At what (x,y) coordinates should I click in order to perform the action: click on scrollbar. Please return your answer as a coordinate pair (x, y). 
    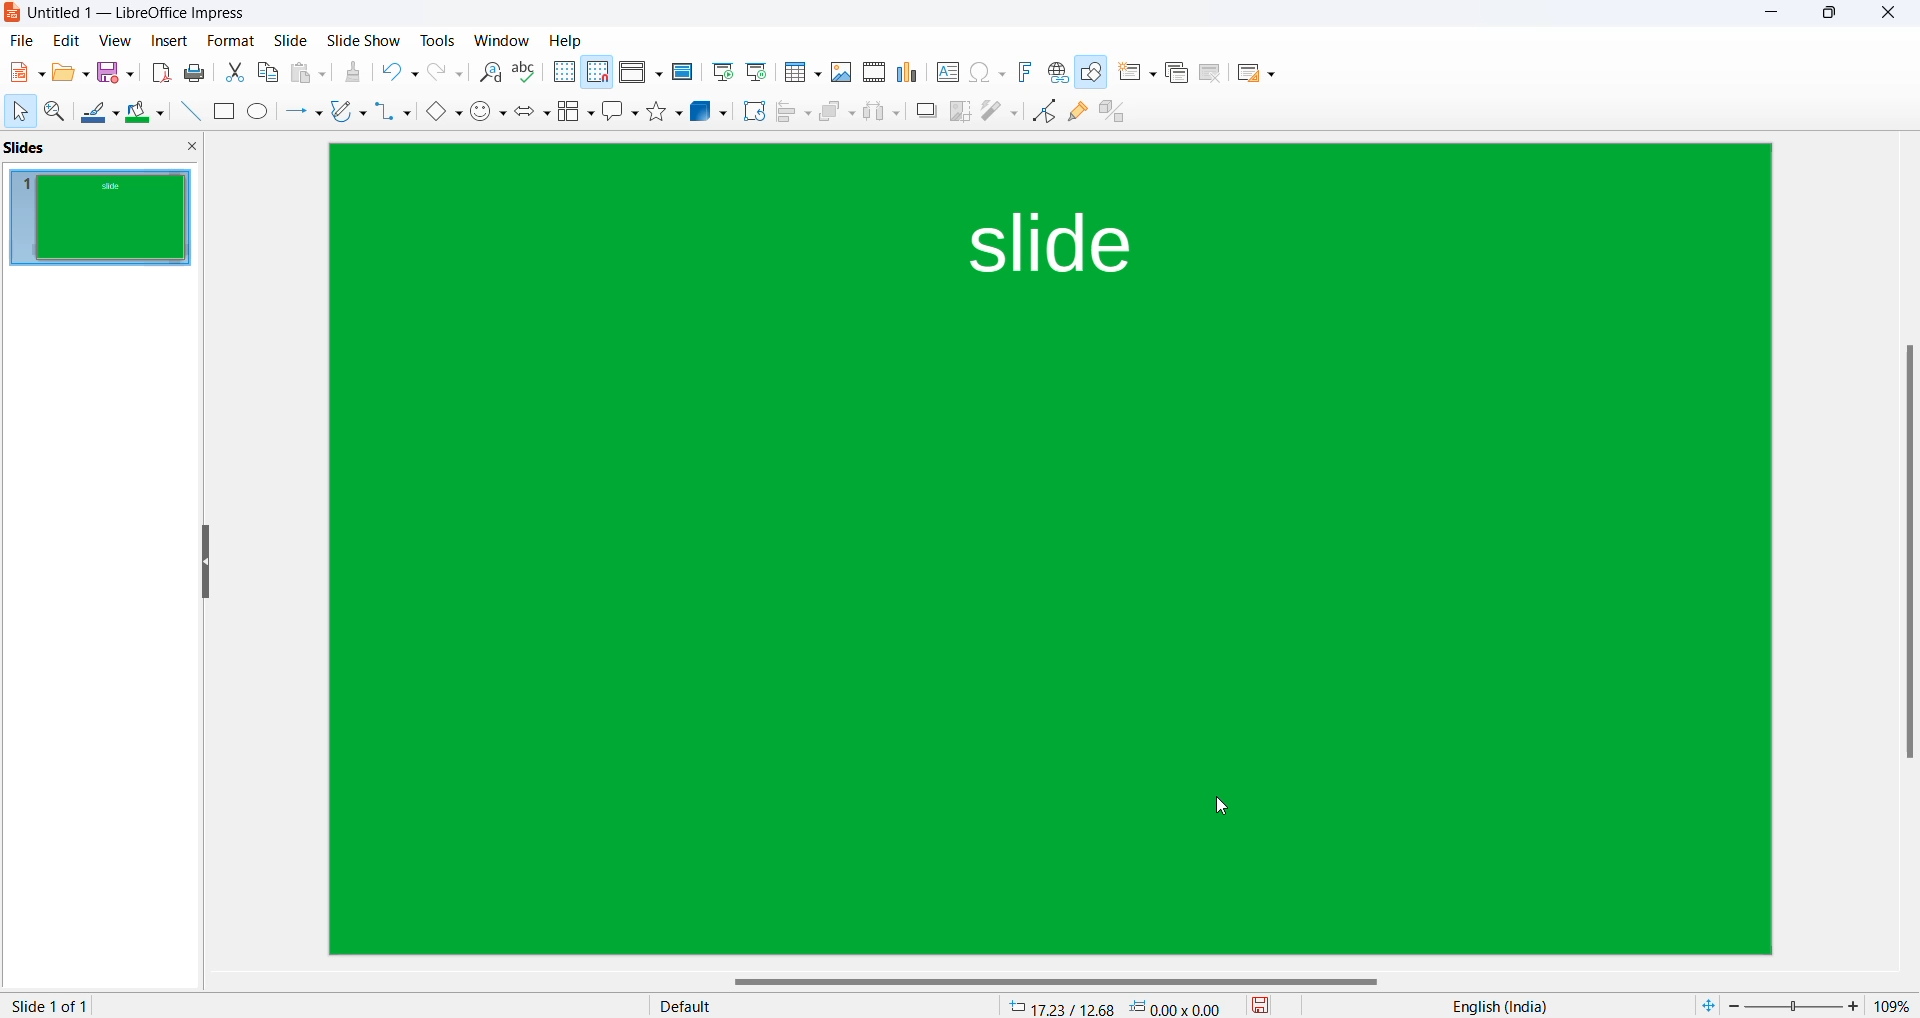
    Looking at the image, I should click on (1907, 550).